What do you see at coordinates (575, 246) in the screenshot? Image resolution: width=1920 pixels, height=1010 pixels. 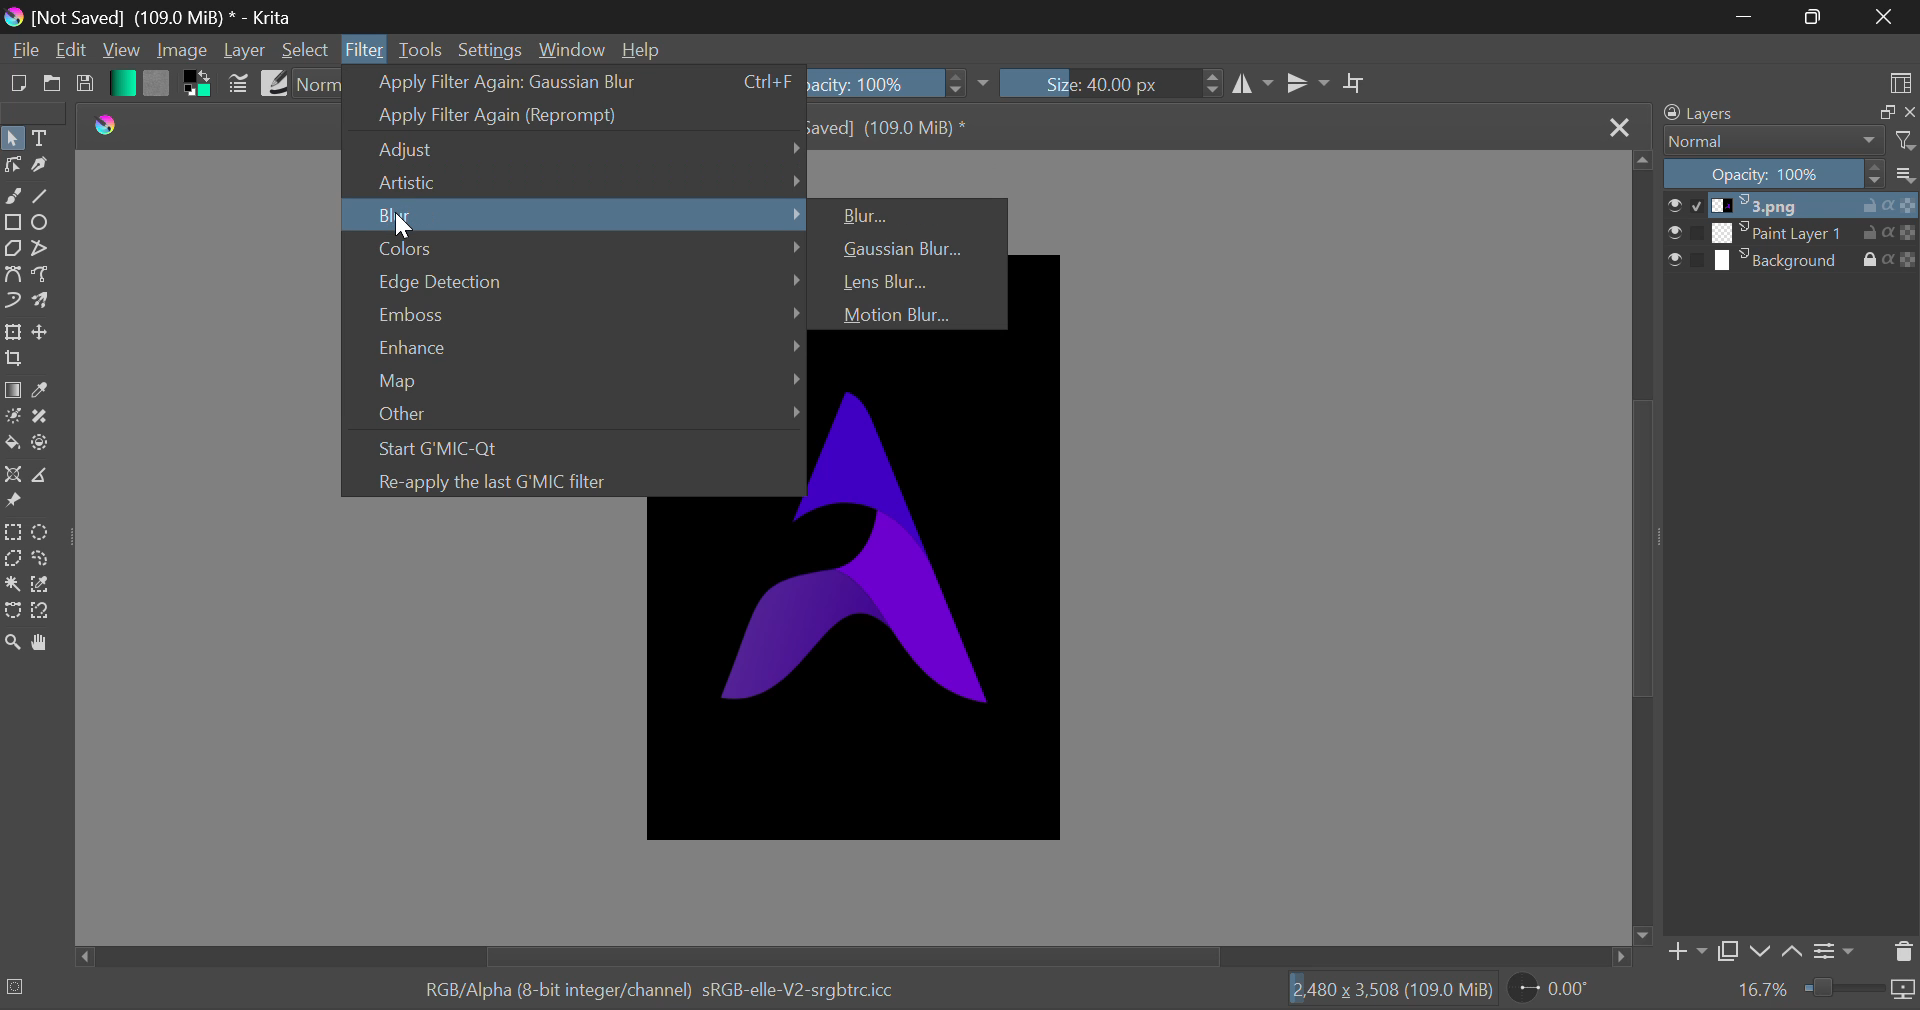 I see `Colors` at bounding box center [575, 246].